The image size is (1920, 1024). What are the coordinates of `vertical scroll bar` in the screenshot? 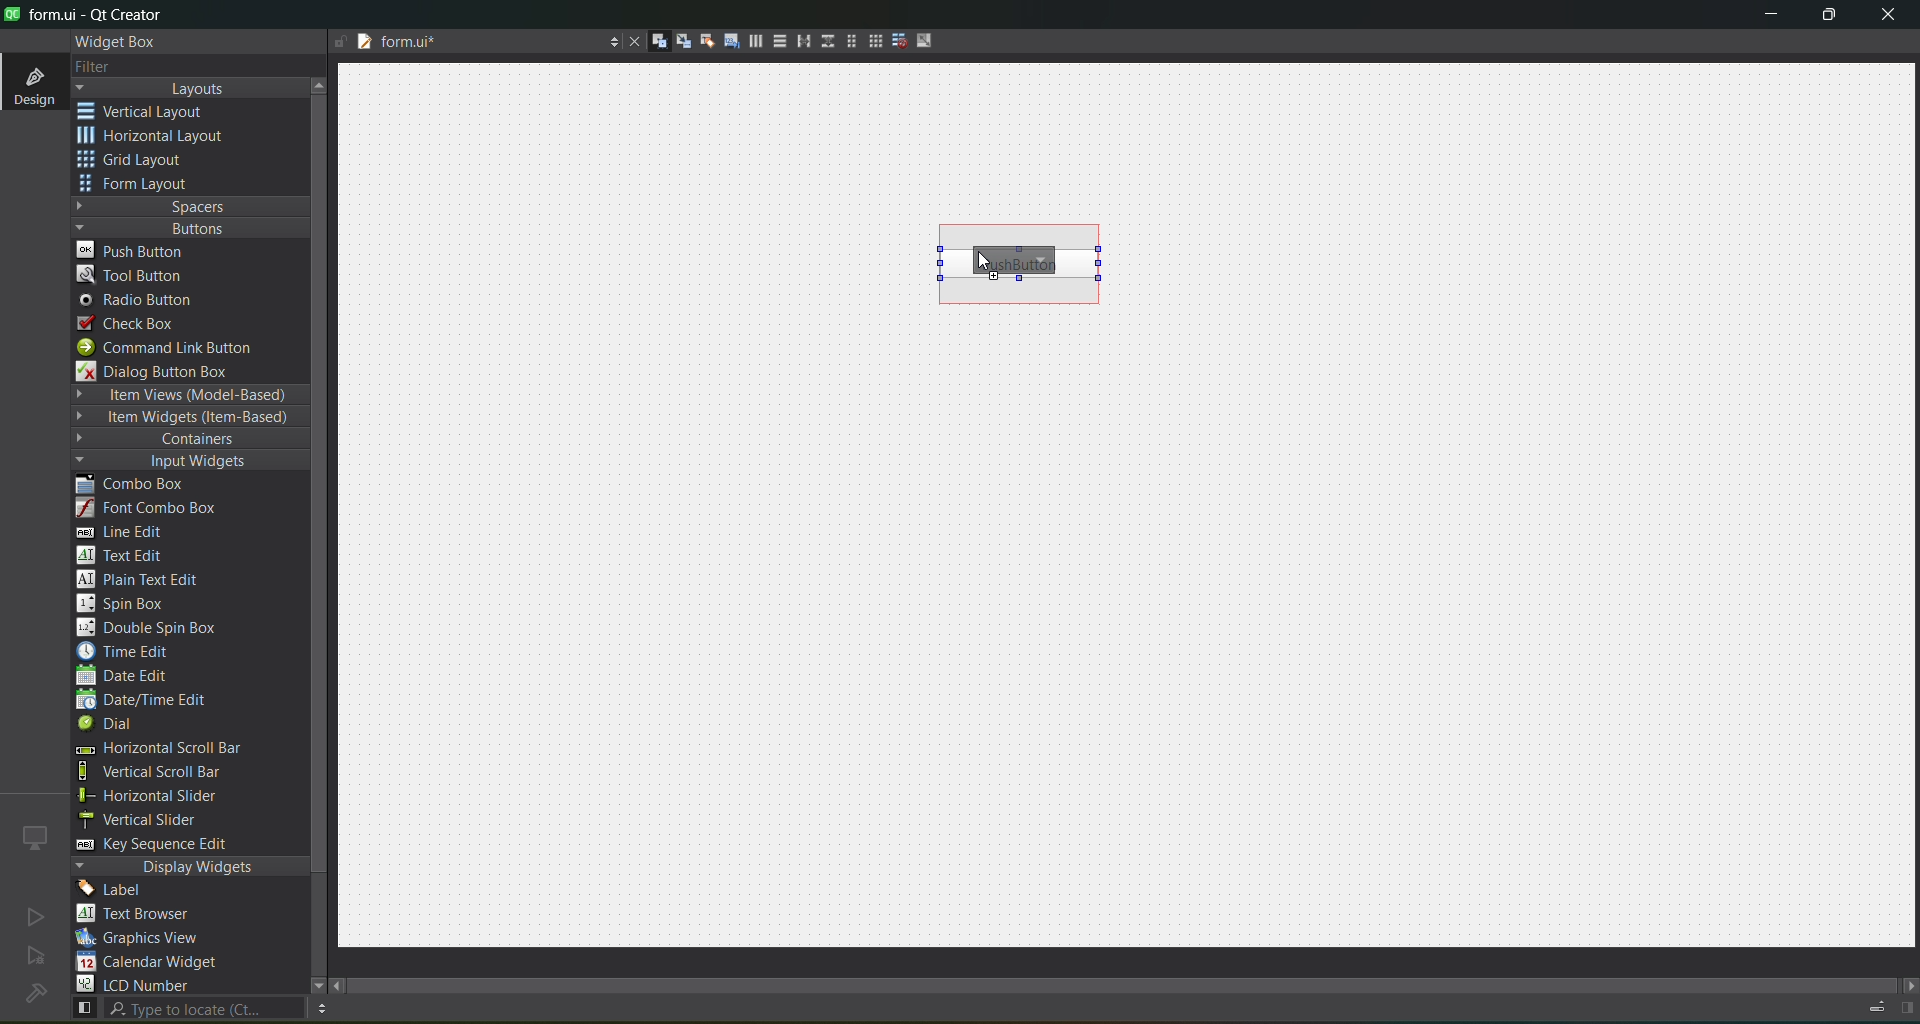 It's located at (172, 772).